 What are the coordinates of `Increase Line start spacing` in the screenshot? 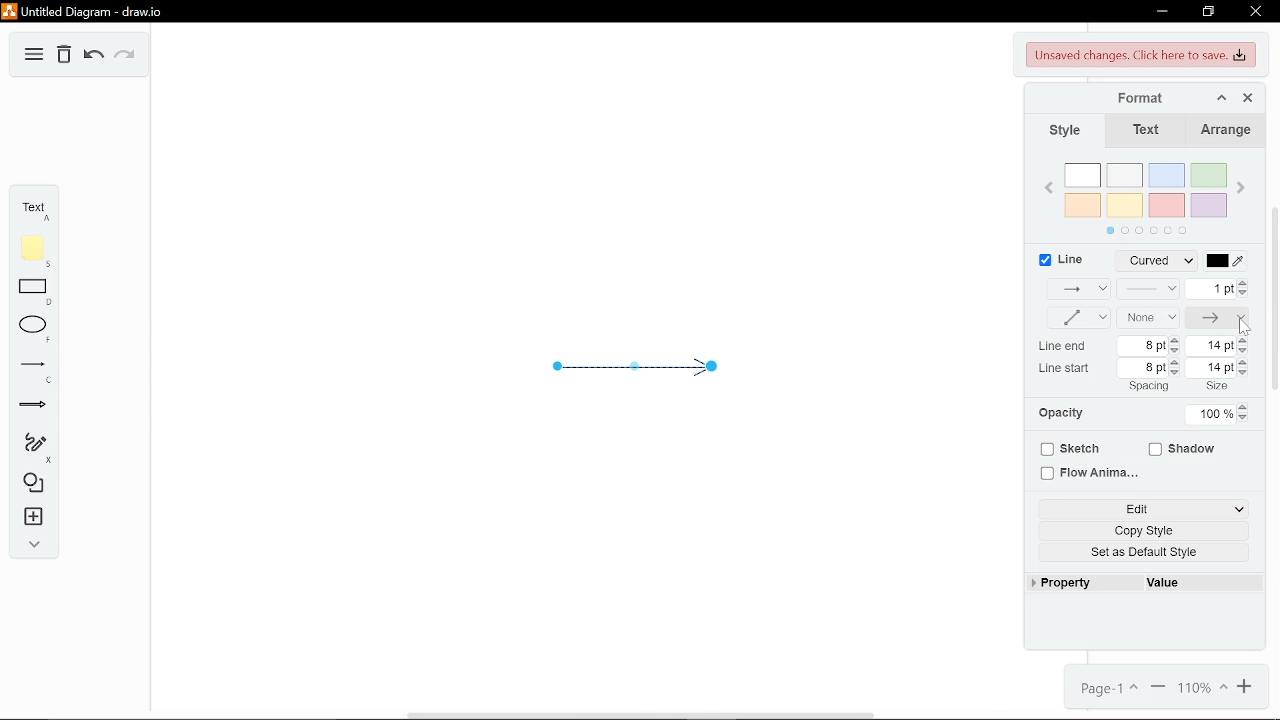 It's located at (1178, 363).